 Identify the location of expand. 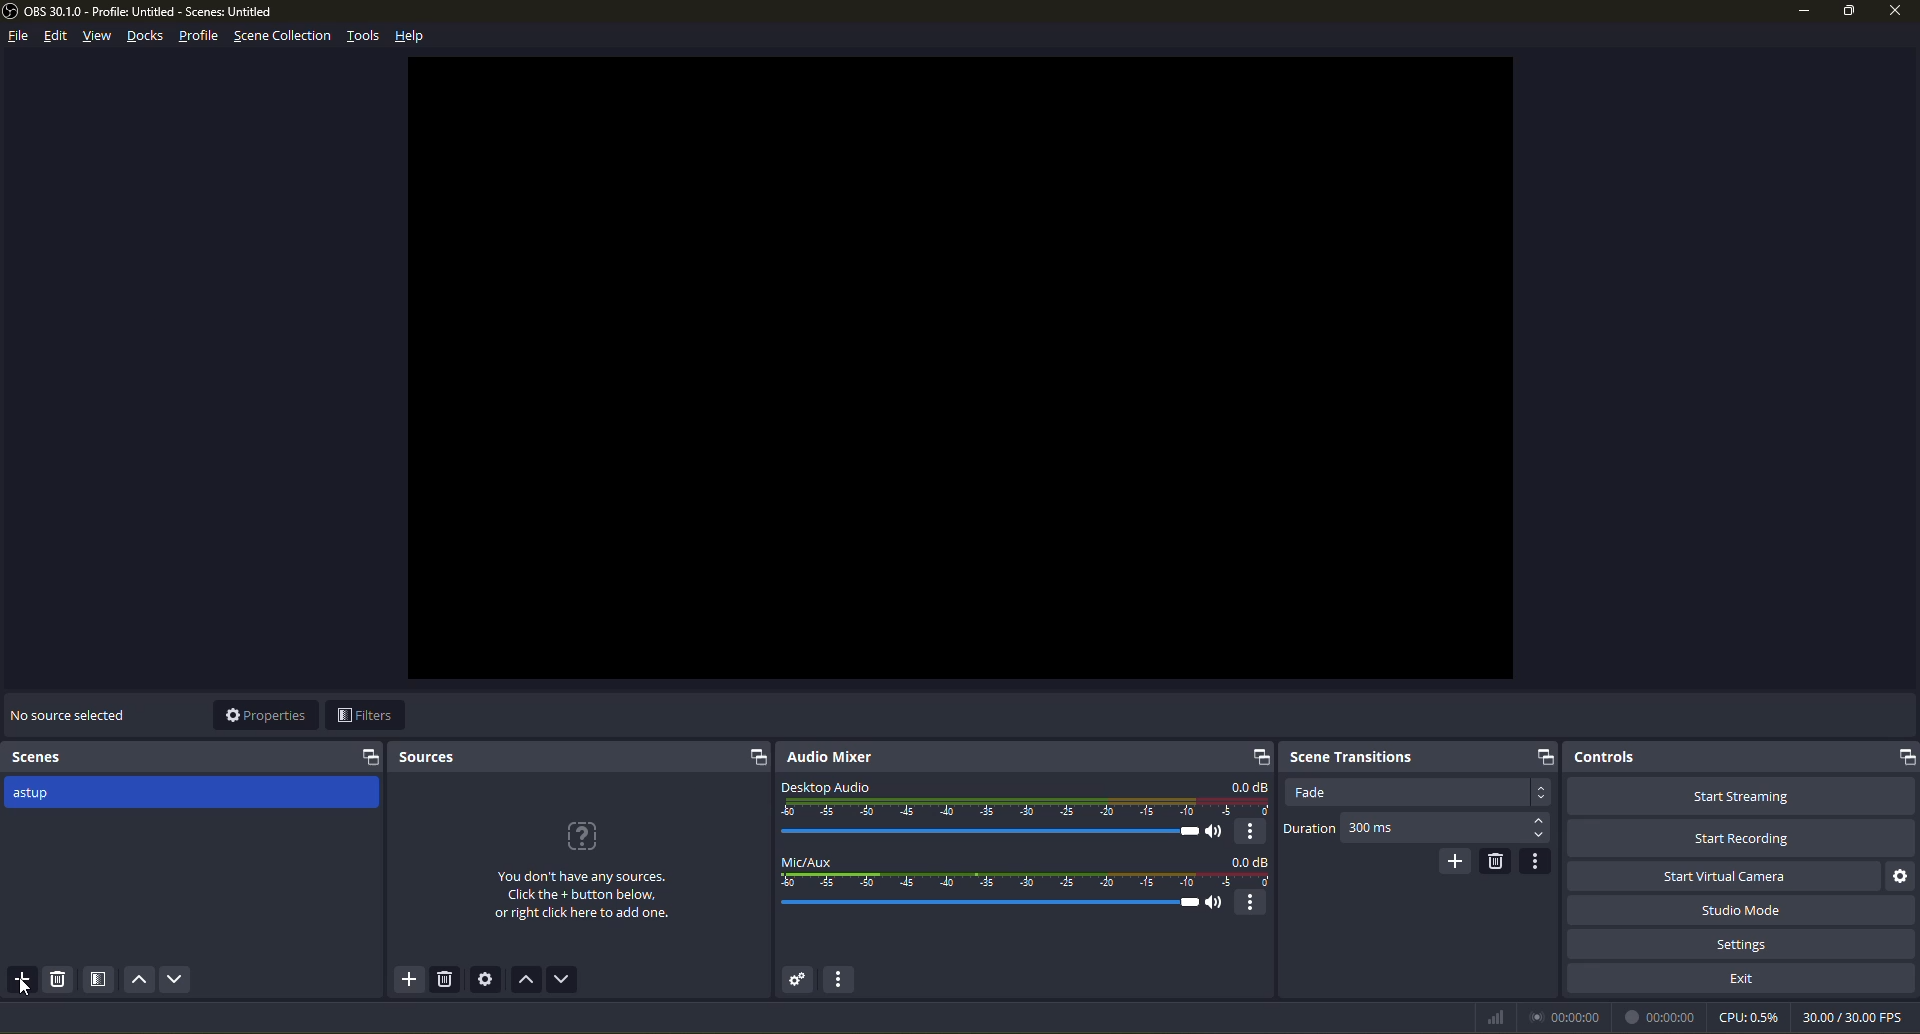
(1261, 757).